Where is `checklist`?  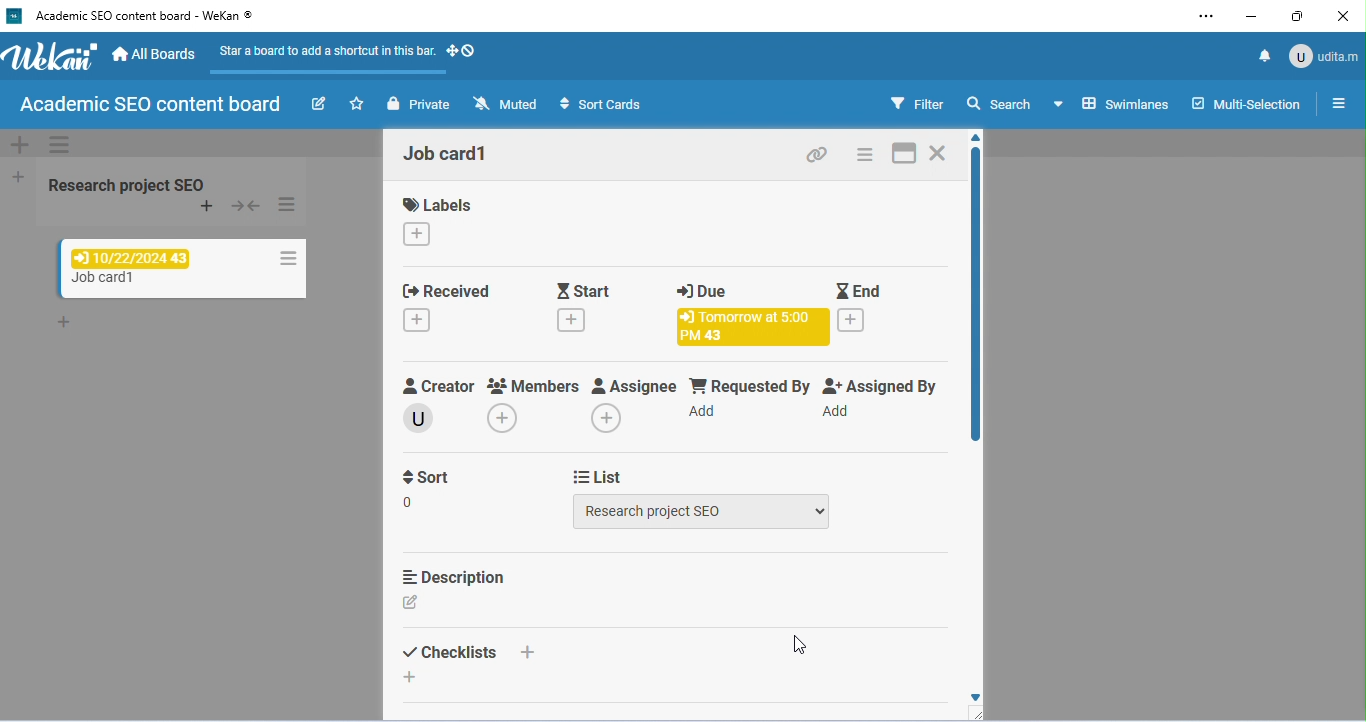
checklist is located at coordinates (447, 651).